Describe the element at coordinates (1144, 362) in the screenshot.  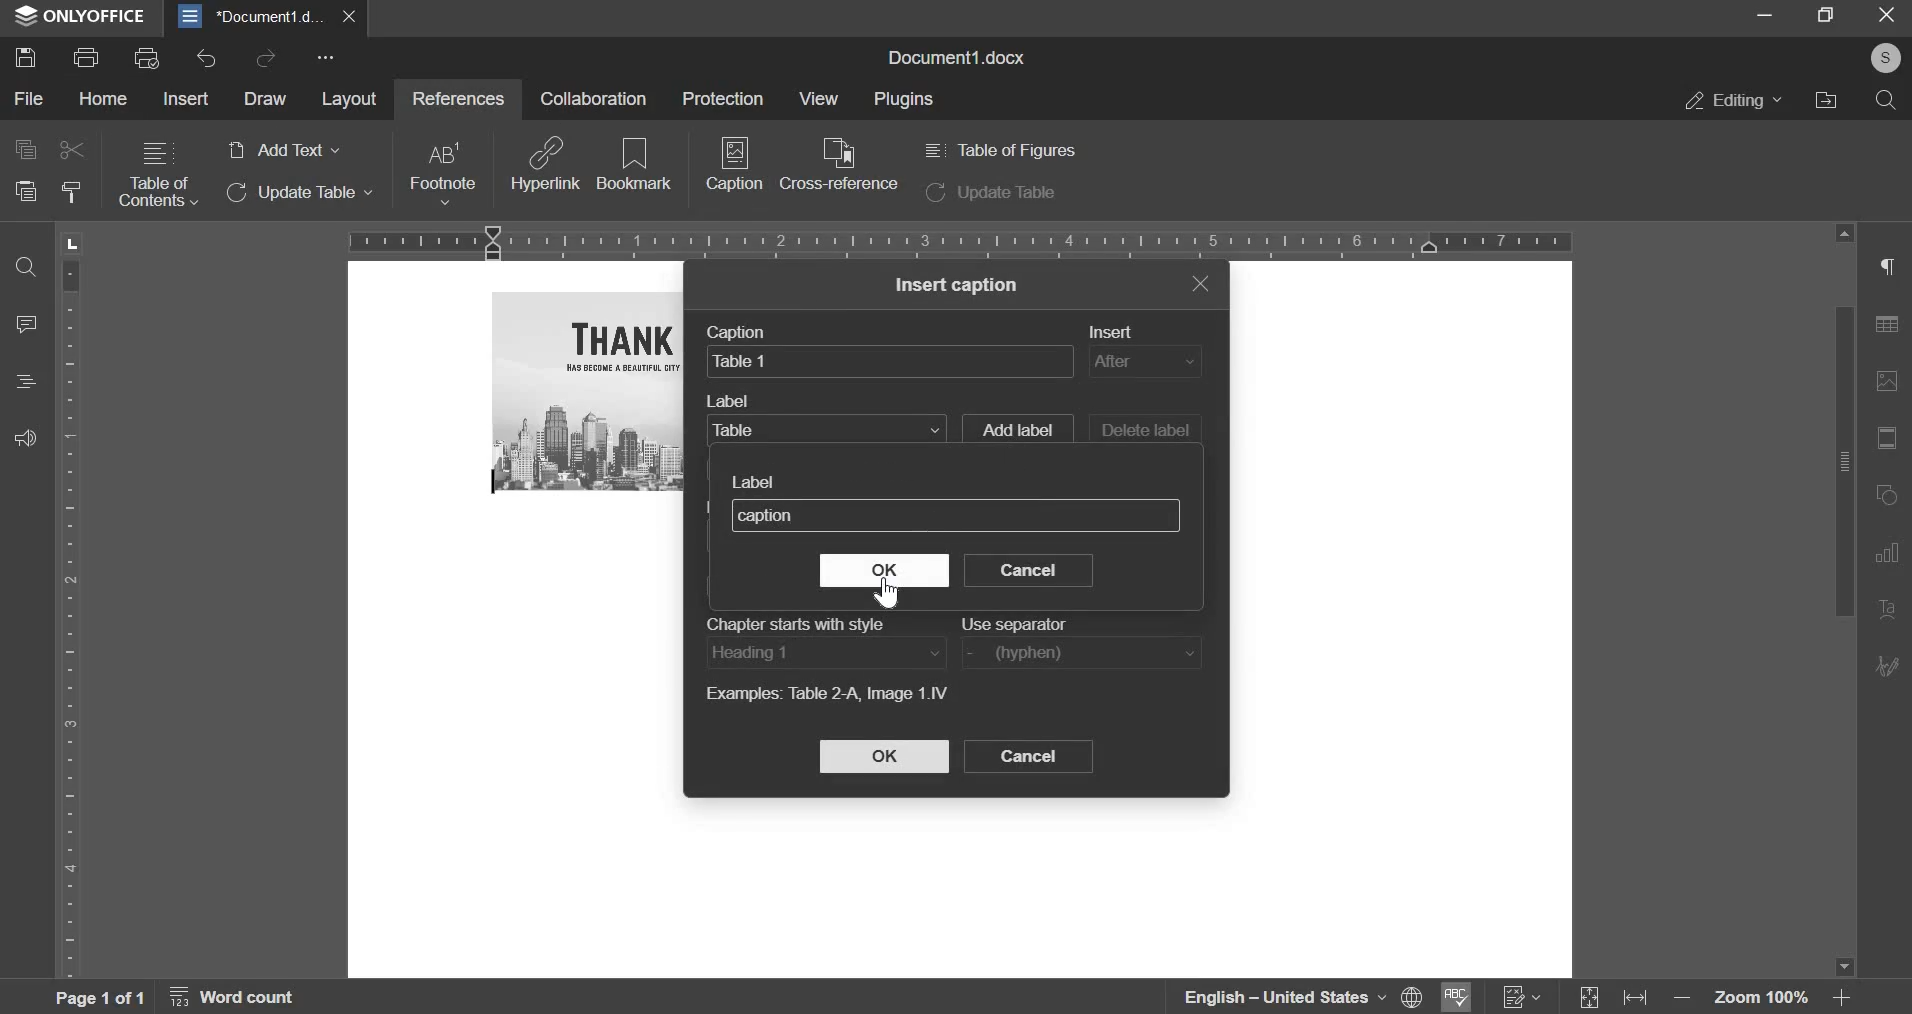
I see `insert` at that location.